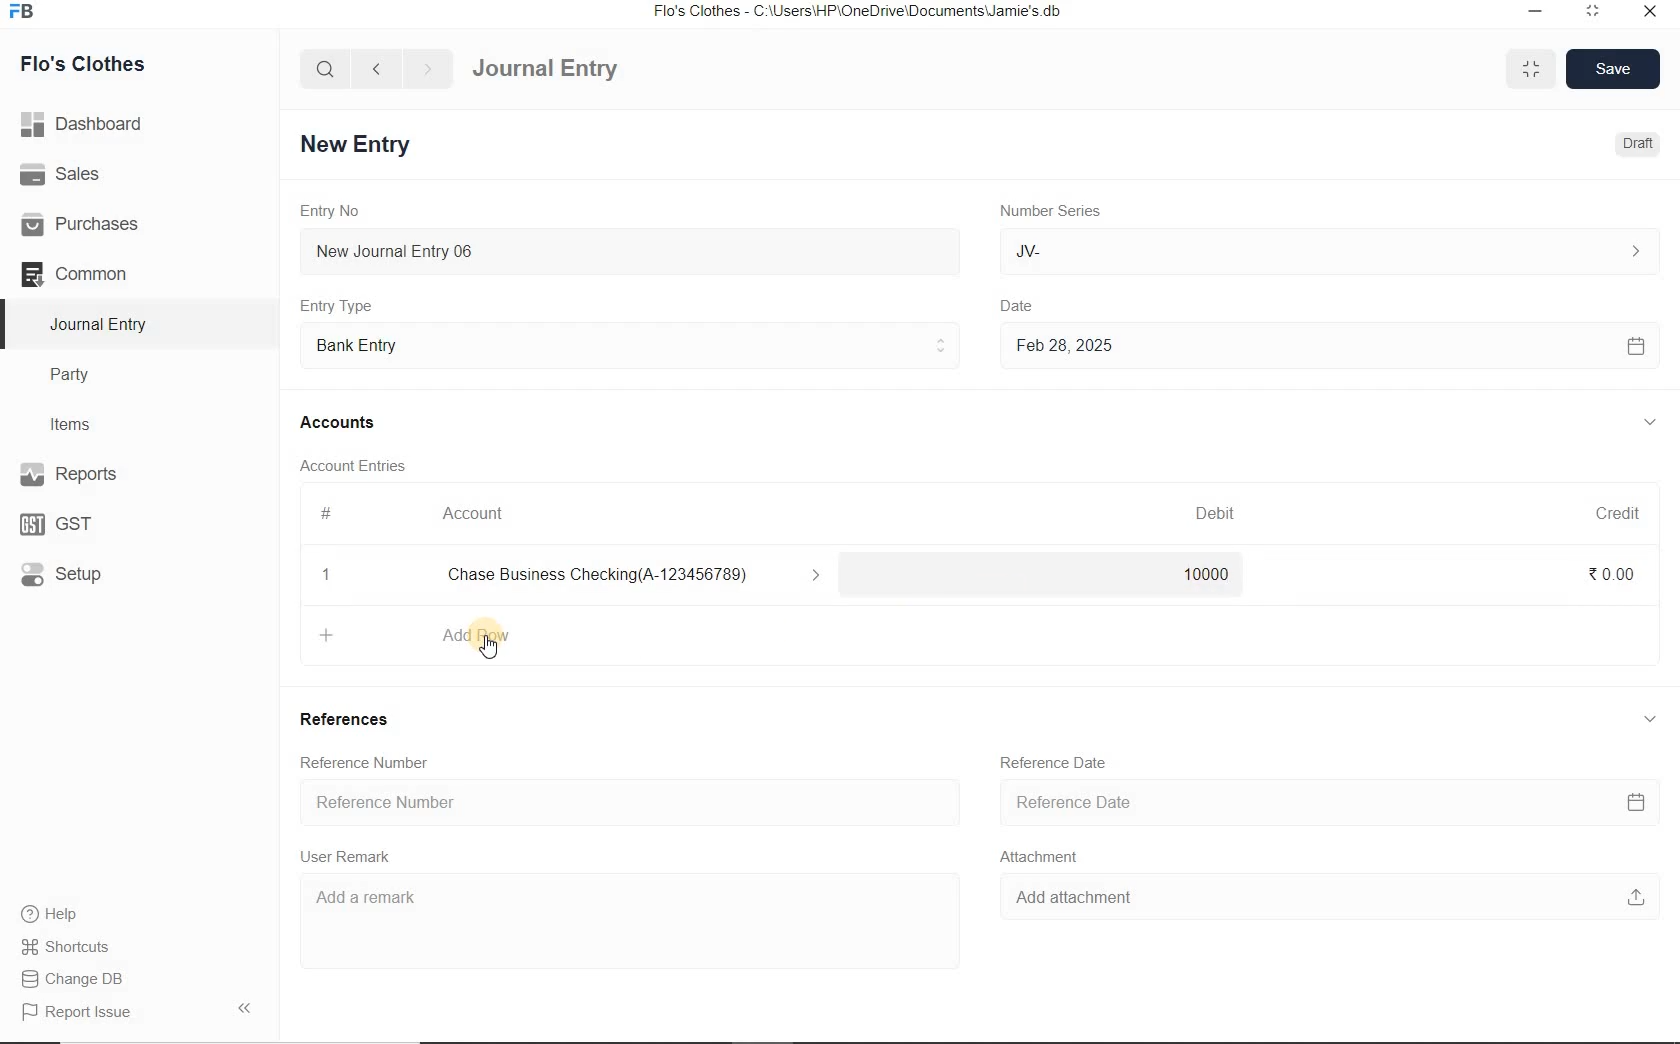 Image resolution: width=1680 pixels, height=1044 pixels. What do you see at coordinates (630, 249) in the screenshot?
I see `New Journal Entry 06` at bounding box center [630, 249].